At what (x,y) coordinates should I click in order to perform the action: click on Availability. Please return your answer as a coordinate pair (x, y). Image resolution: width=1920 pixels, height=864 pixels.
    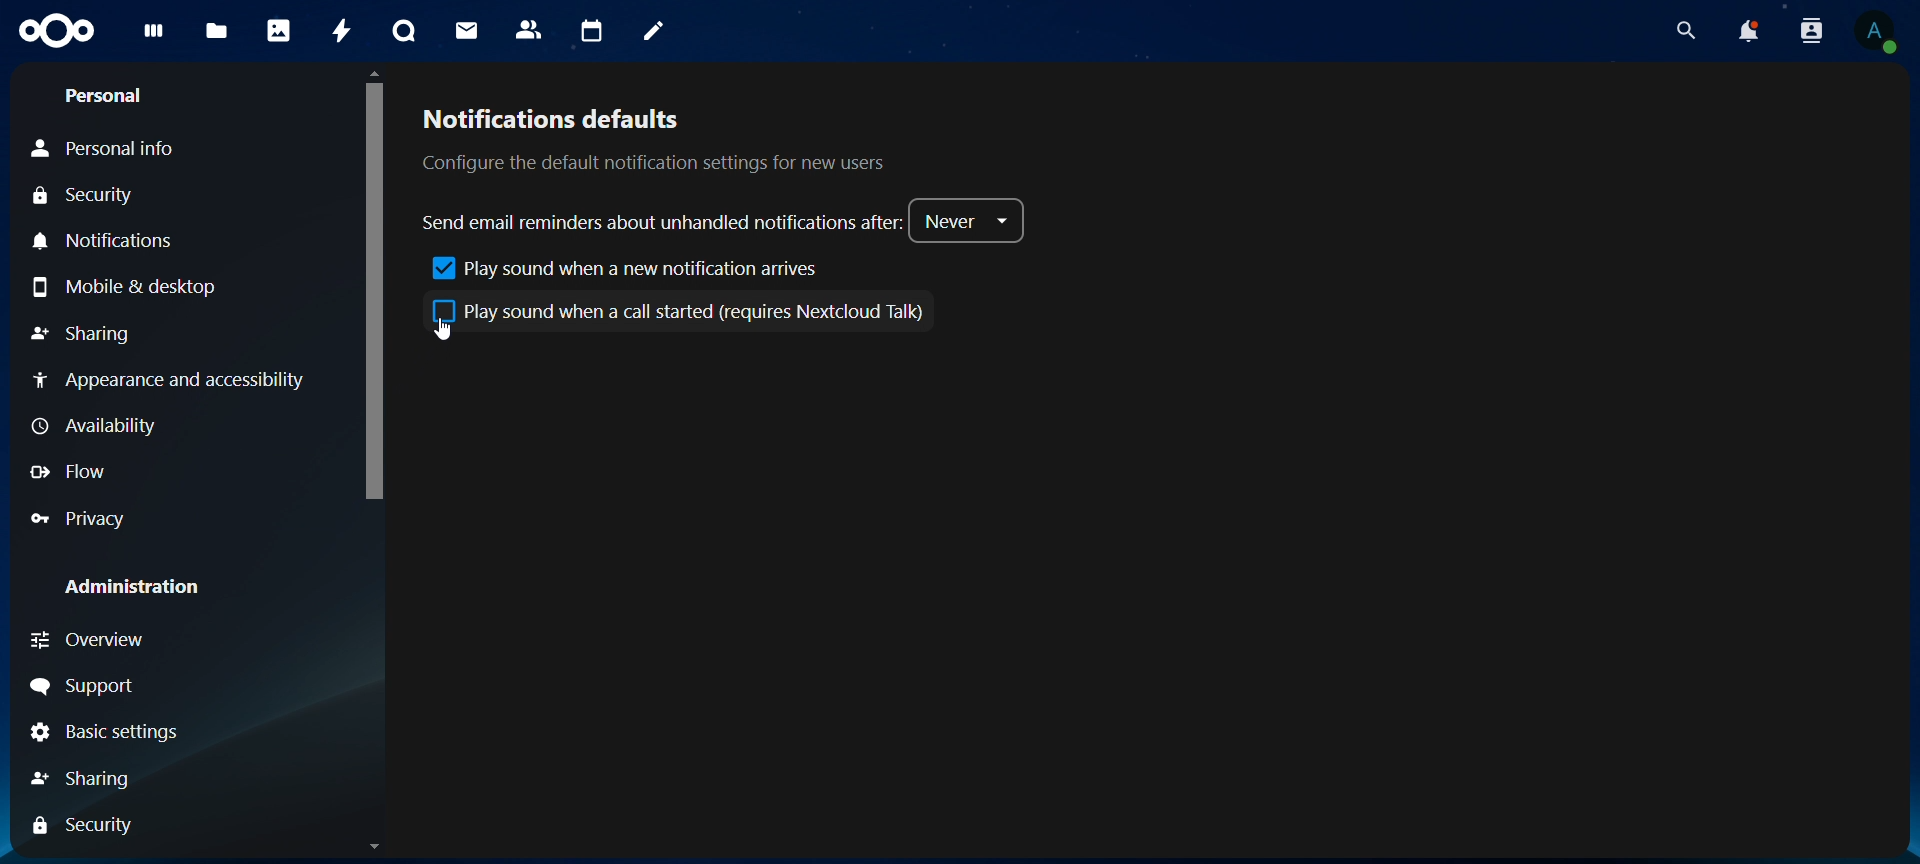
    Looking at the image, I should click on (90, 428).